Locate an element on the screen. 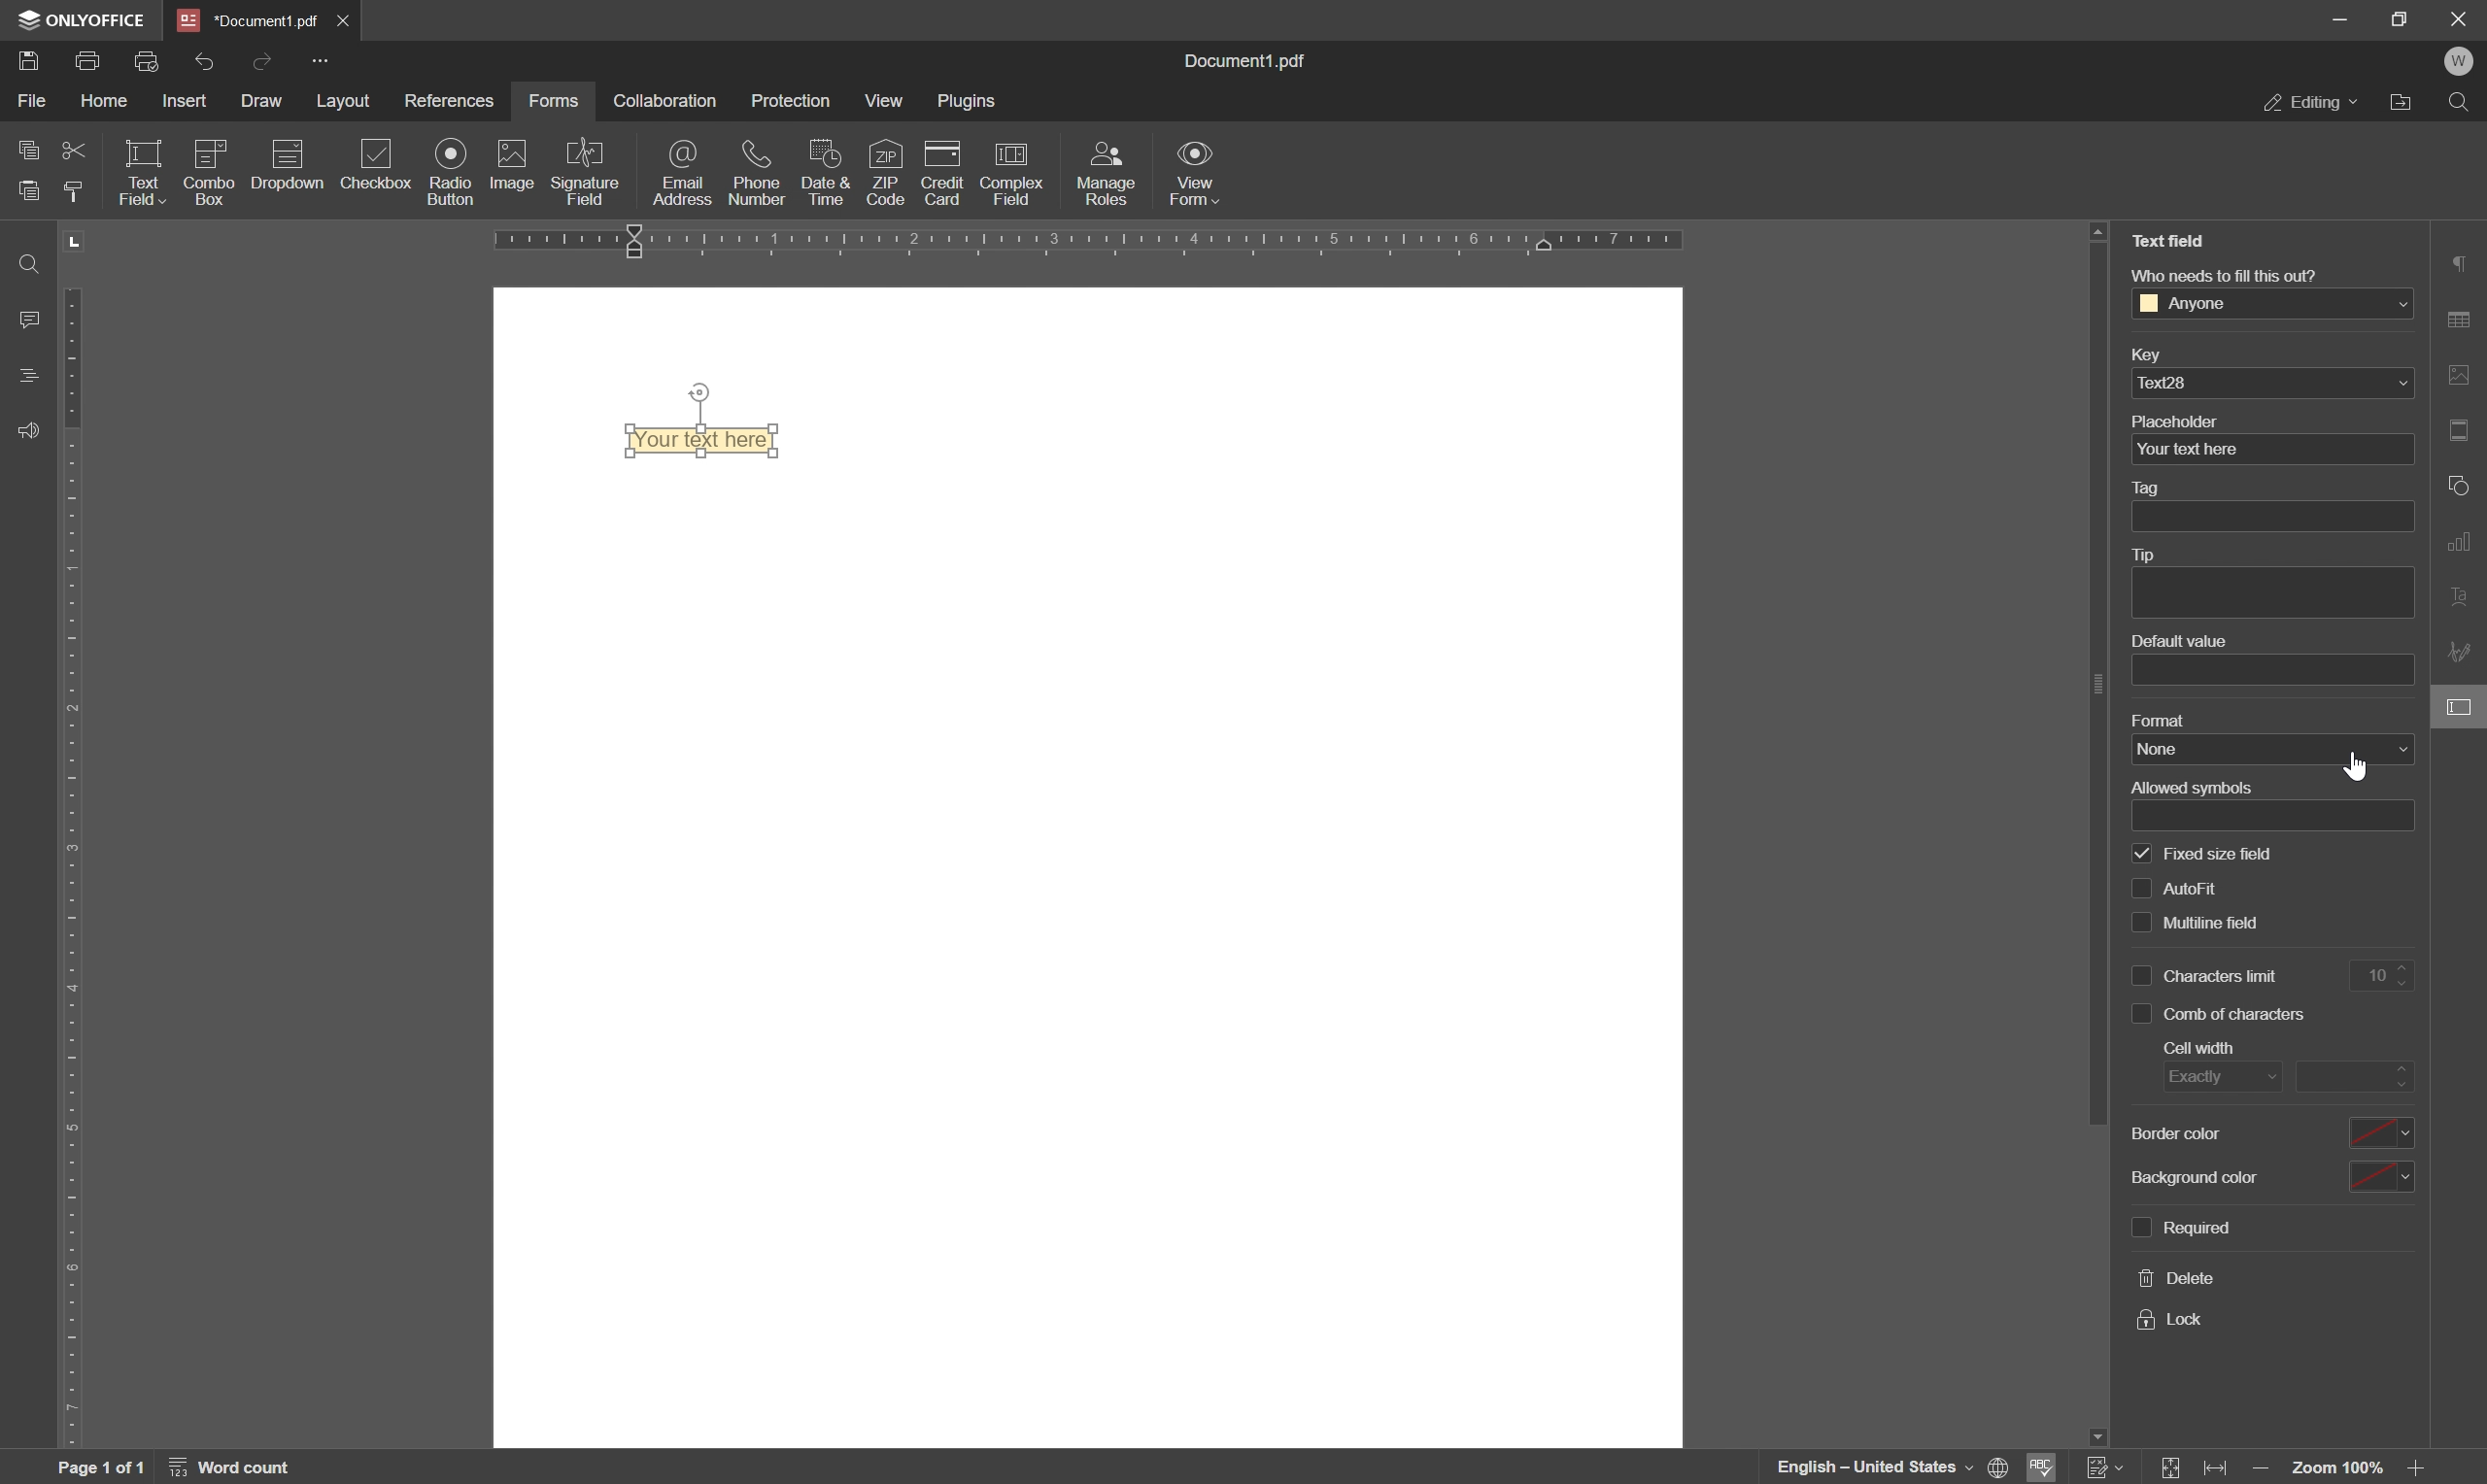  text art settings is located at coordinates (2462, 589).